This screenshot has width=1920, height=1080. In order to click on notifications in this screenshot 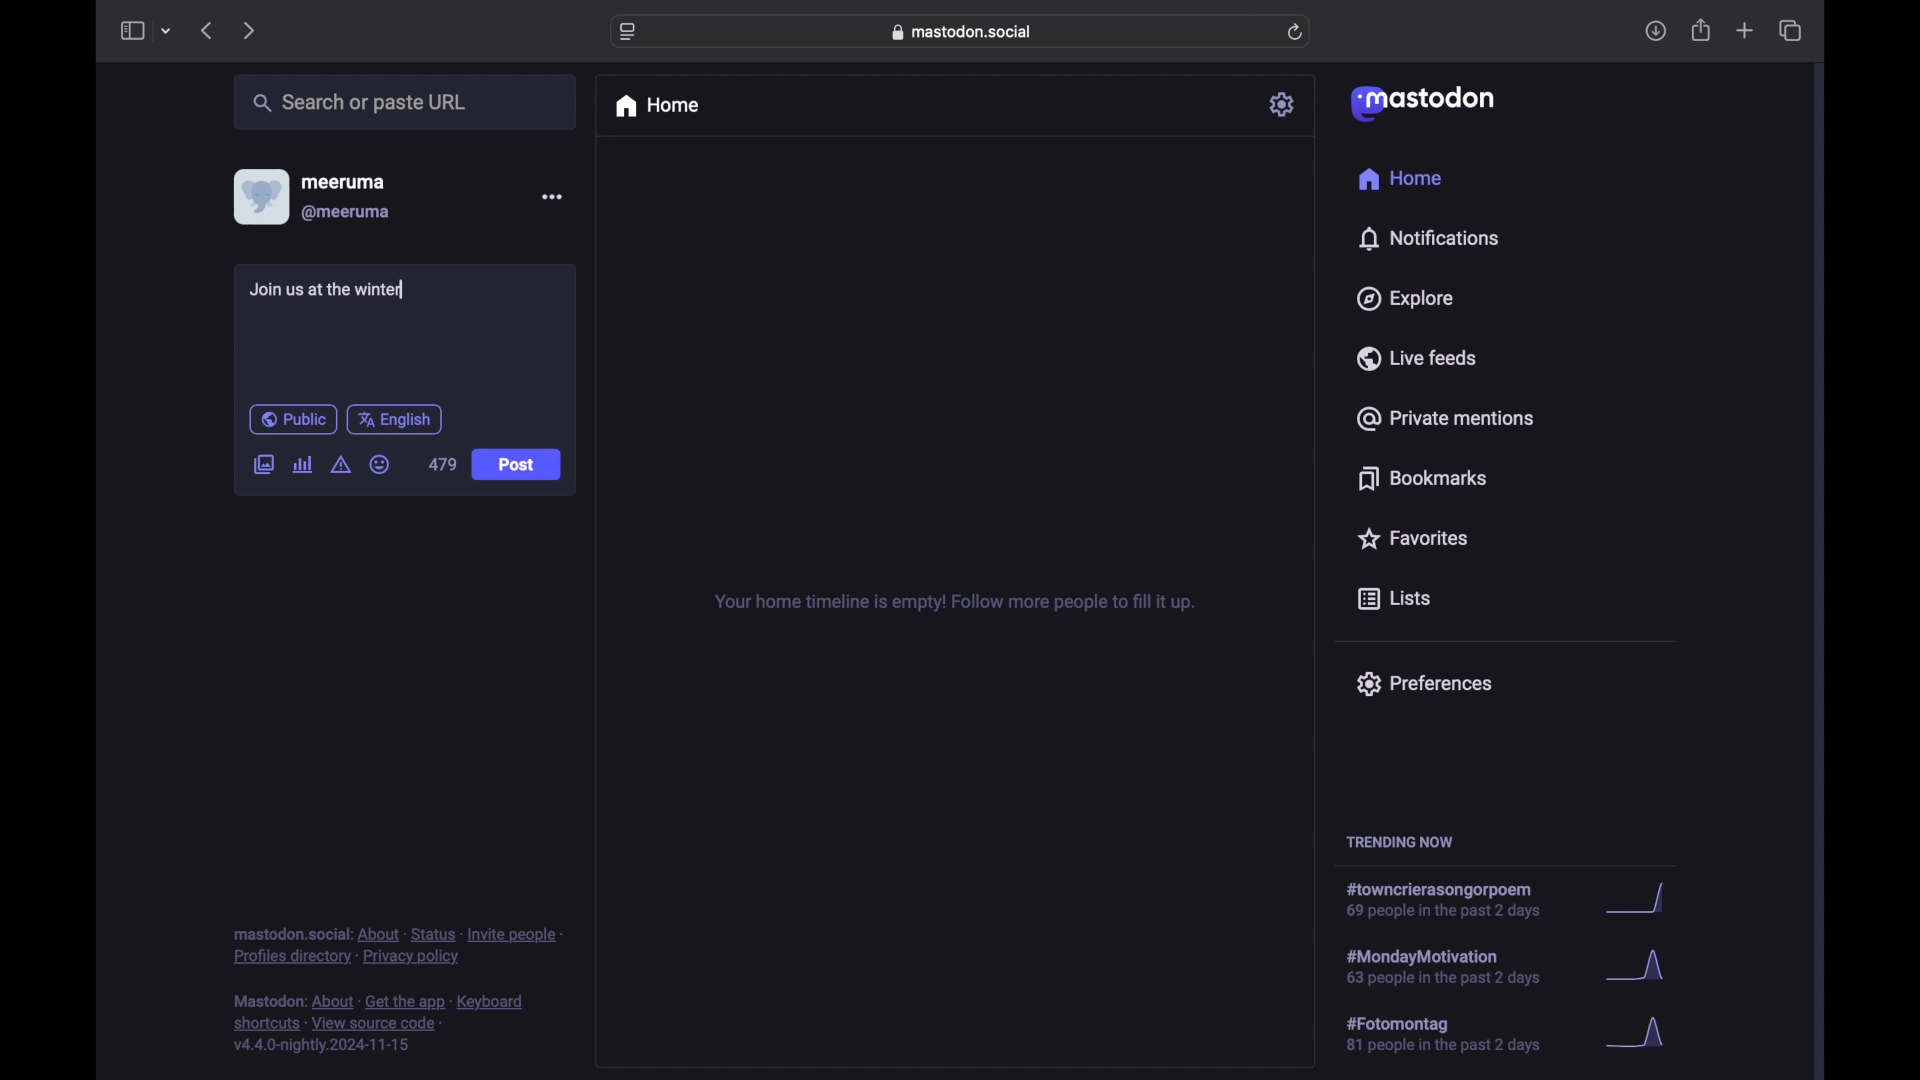, I will do `click(1428, 238)`.